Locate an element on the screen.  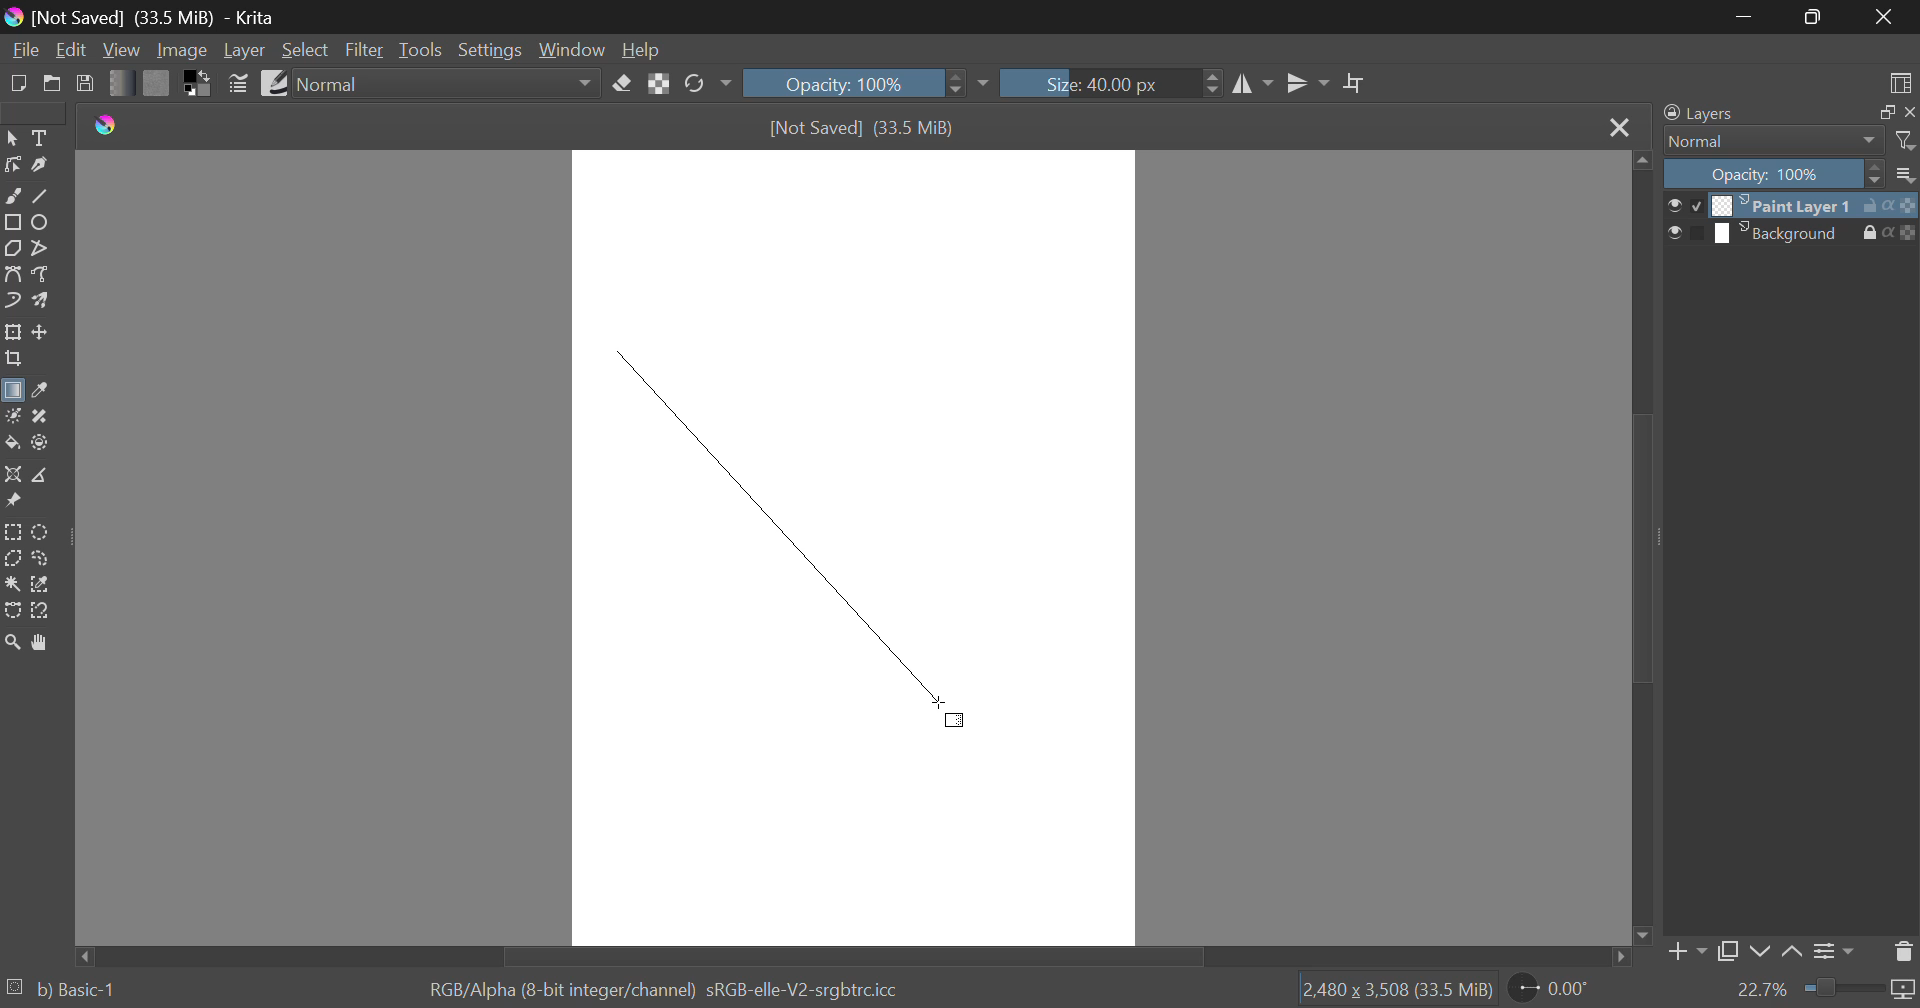
Restore Down is located at coordinates (1746, 16).